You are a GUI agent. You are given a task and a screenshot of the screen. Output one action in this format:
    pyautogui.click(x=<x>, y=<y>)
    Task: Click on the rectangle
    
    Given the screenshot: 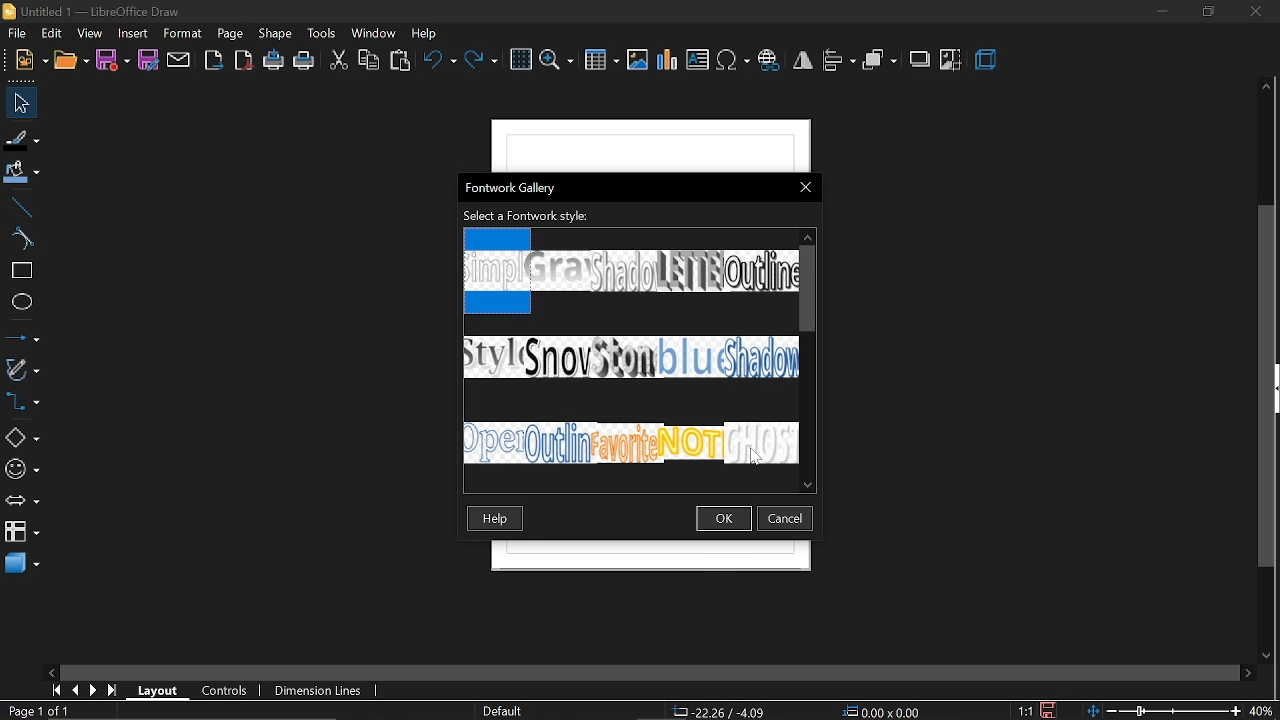 What is the action you would take?
    pyautogui.click(x=19, y=272)
    